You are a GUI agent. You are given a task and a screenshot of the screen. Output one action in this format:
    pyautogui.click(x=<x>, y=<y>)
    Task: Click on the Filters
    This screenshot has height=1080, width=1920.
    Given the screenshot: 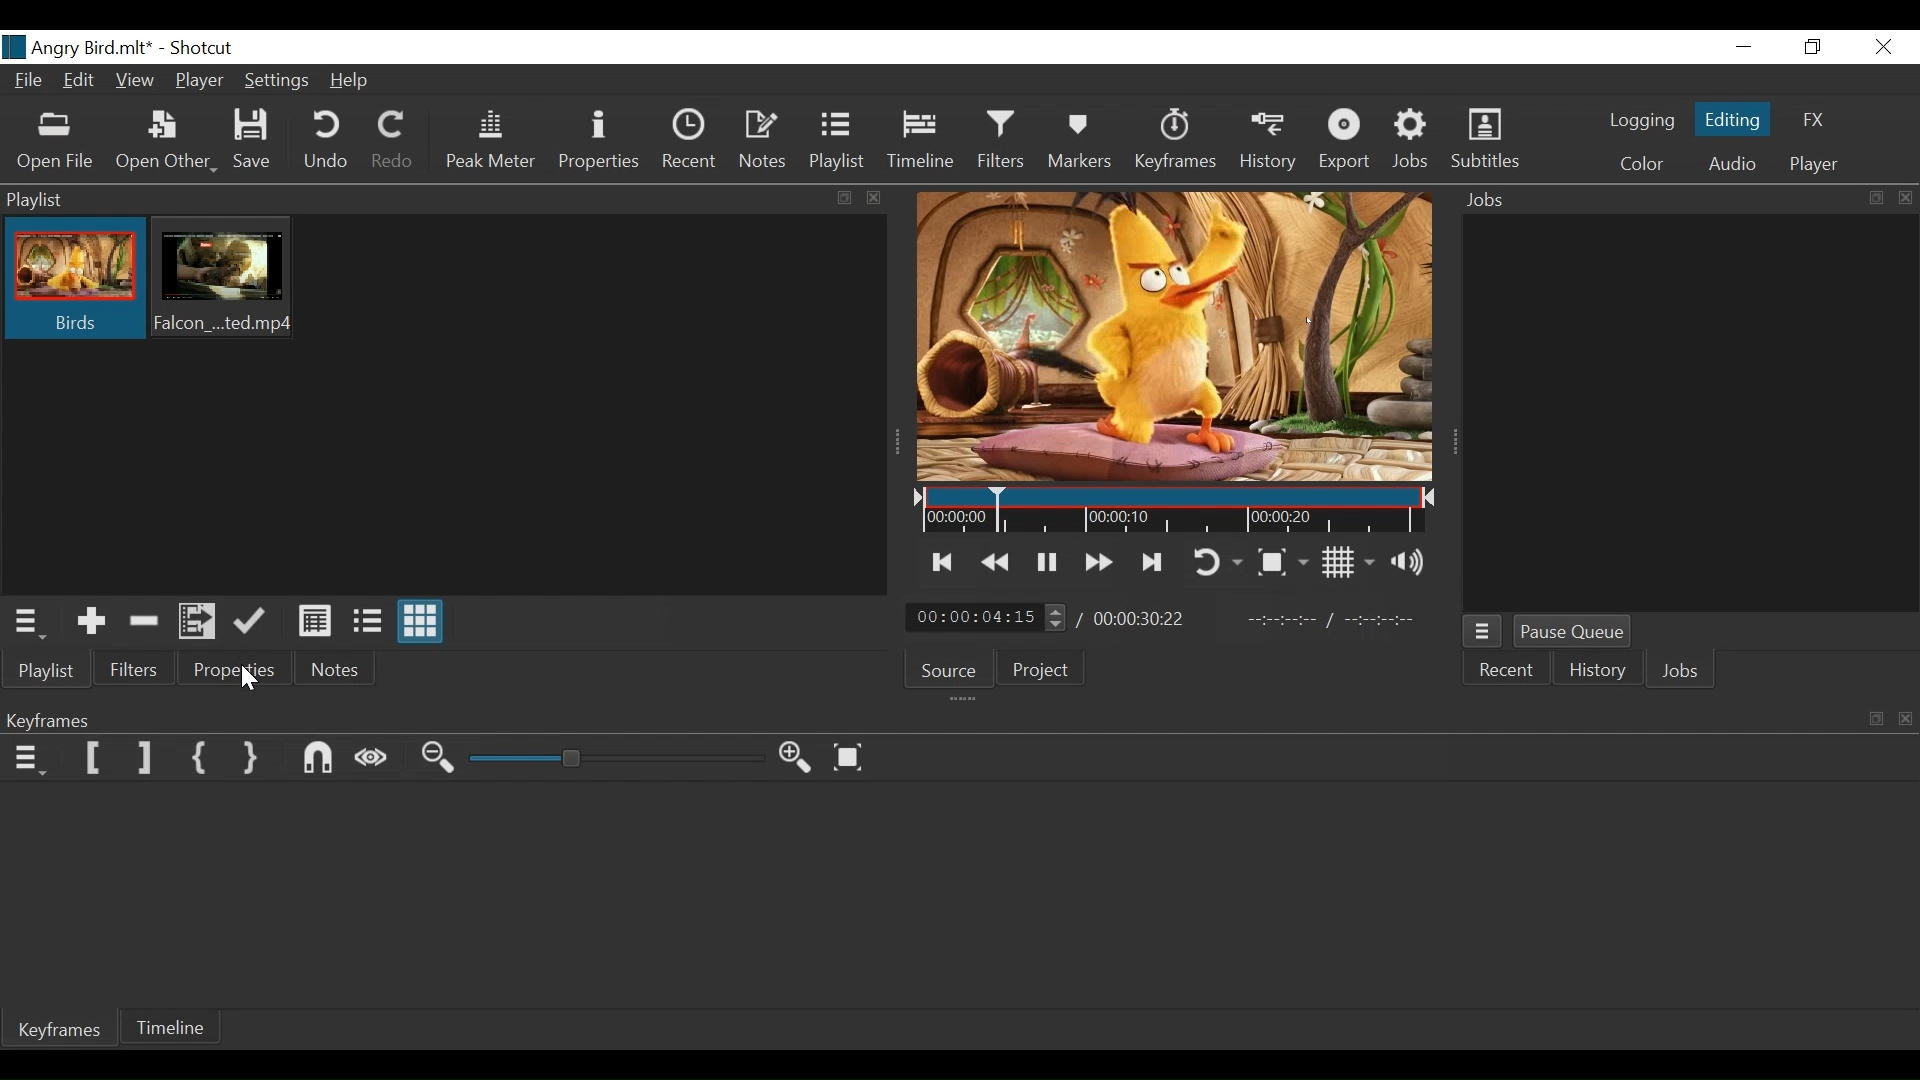 What is the action you would take?
    pyautogui.click(x=136, y=669)
    